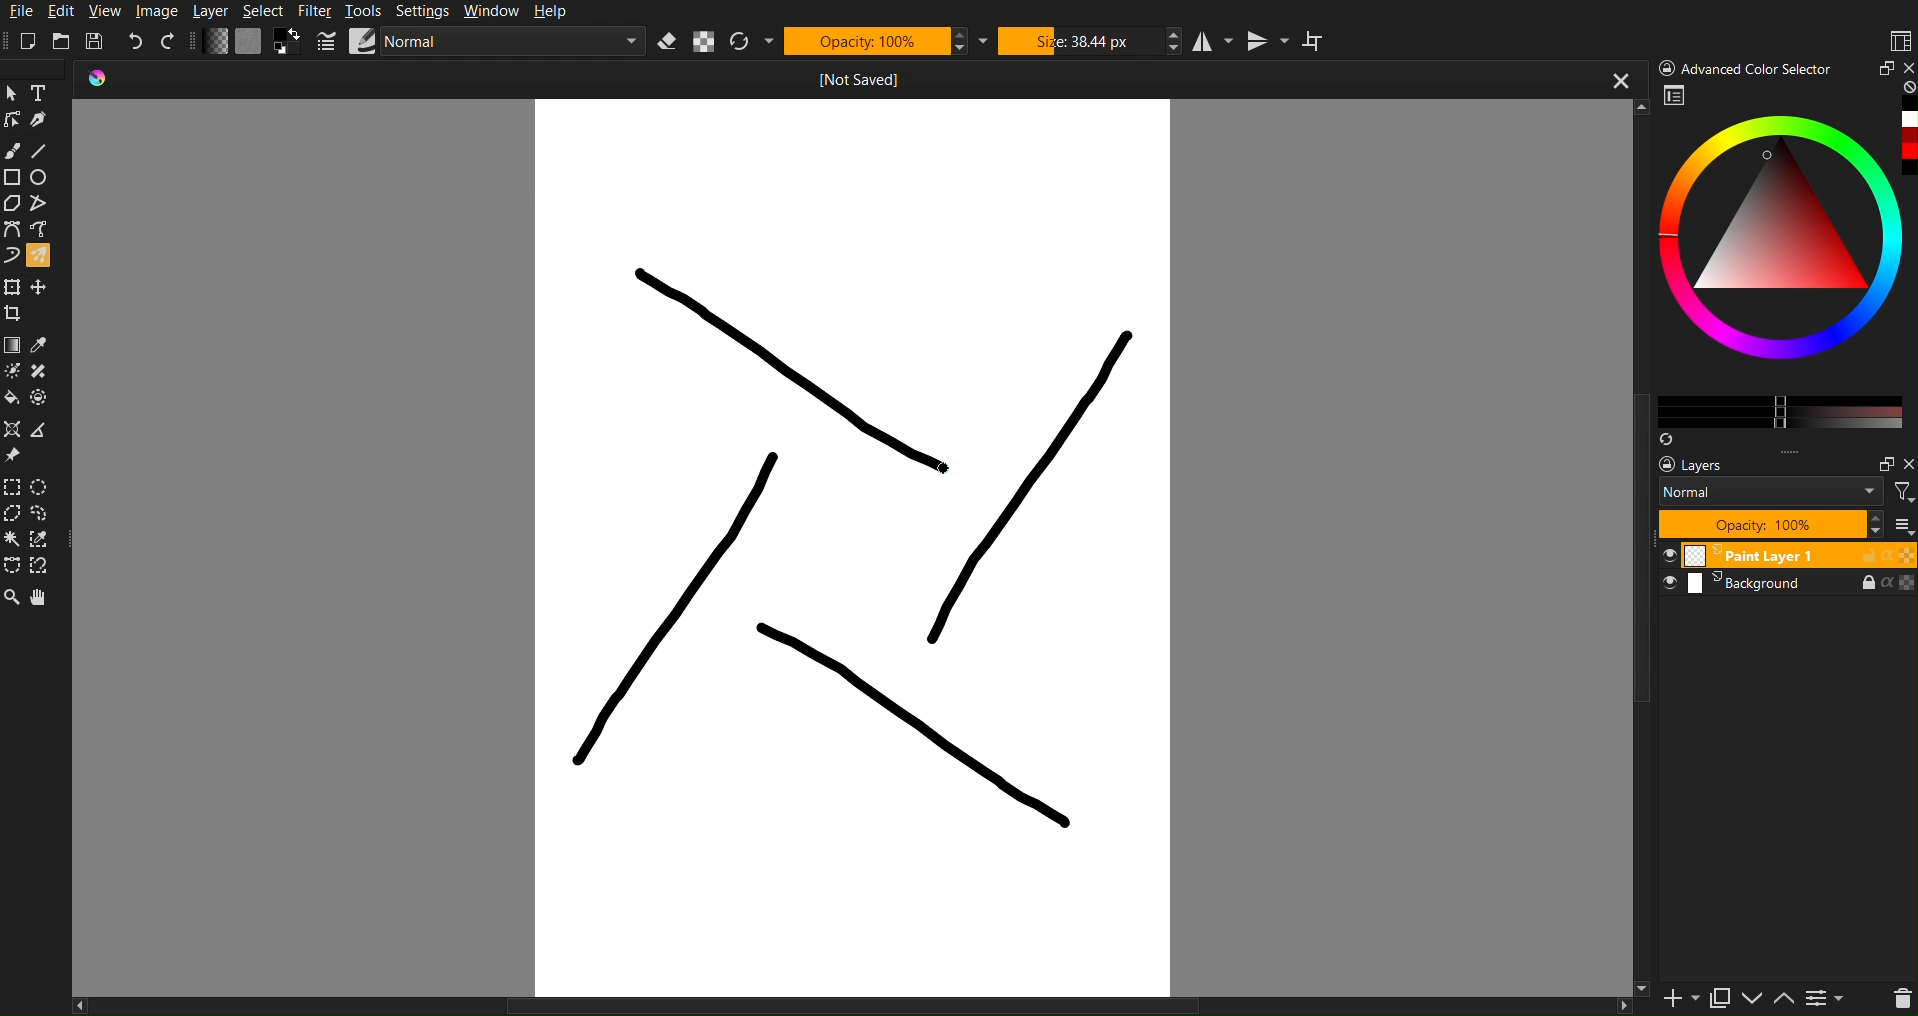 The height and width of the screenshot is (1016, 1918). I want to click on Brush Options, so click(516, 44).